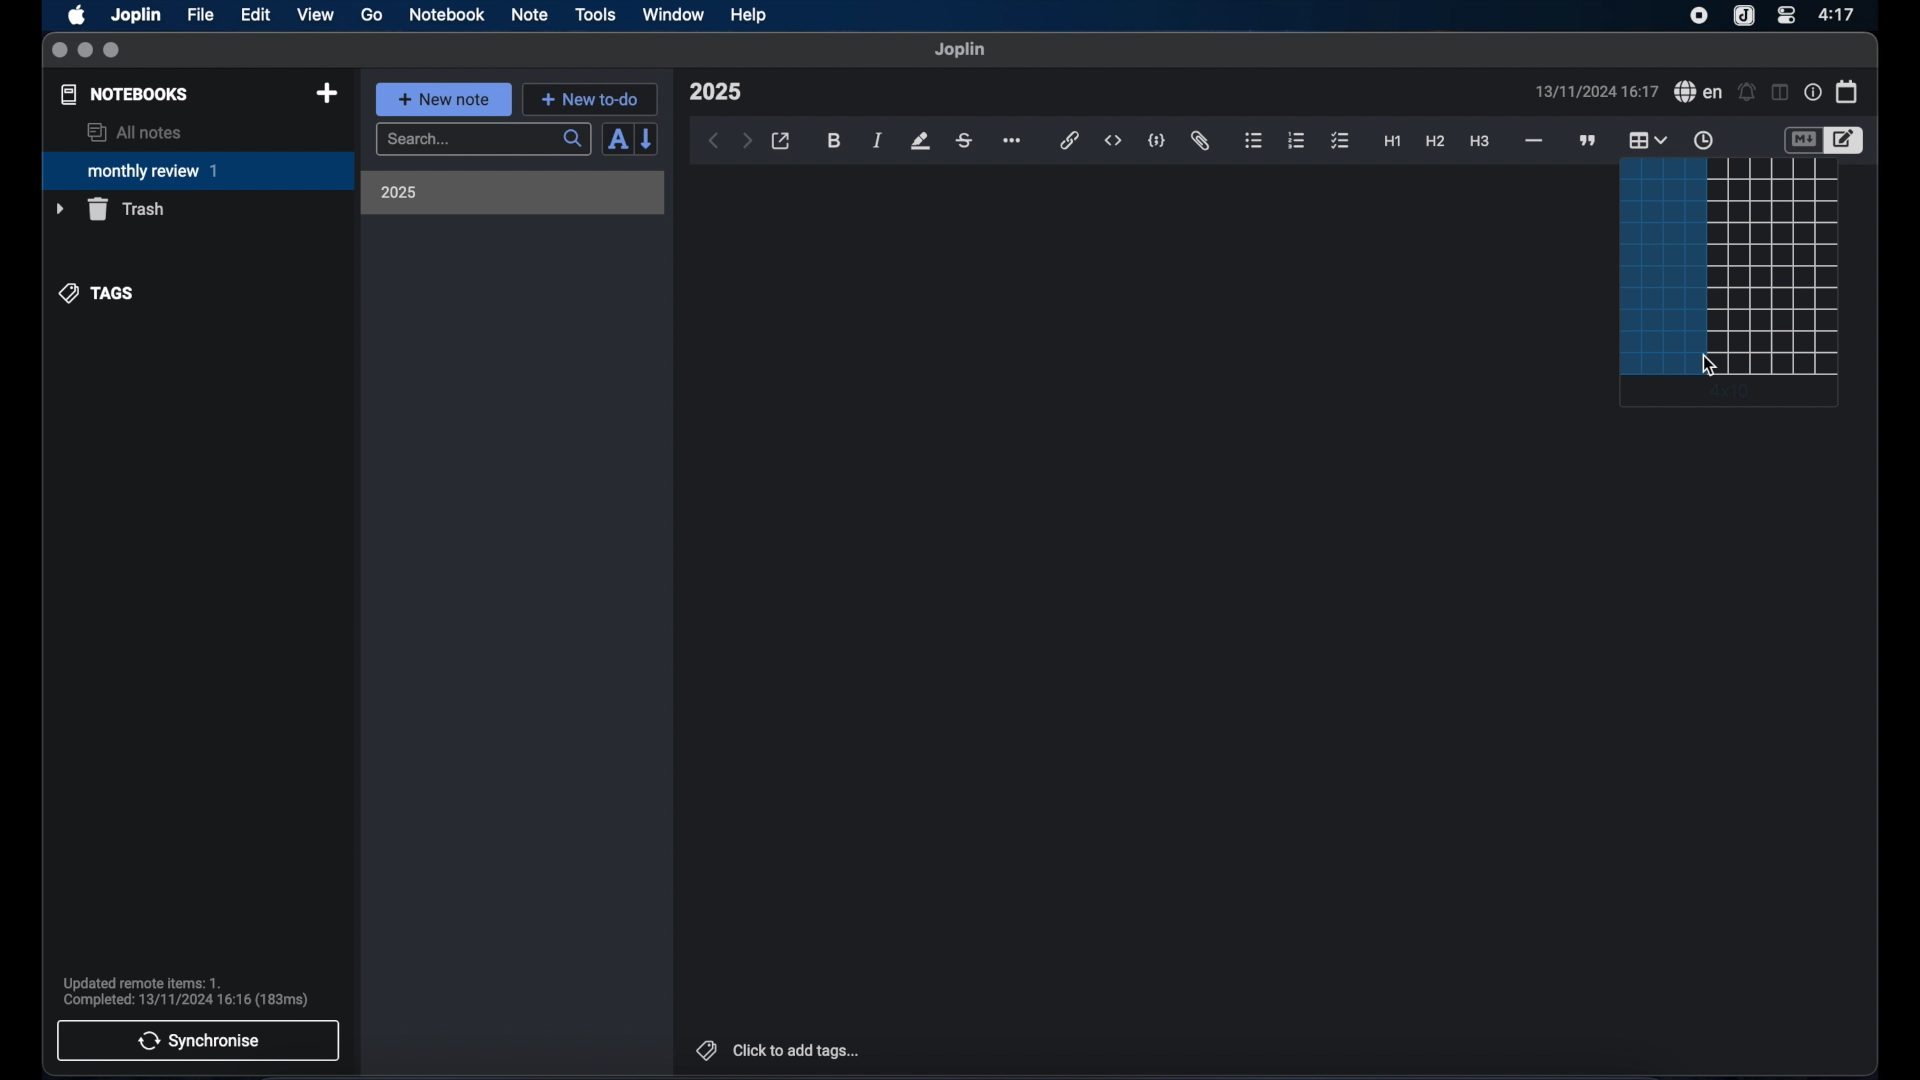 Image resolution: width=1920 pixels, height=1080 pixels. I want to click on monthly review, so click(198, 169).